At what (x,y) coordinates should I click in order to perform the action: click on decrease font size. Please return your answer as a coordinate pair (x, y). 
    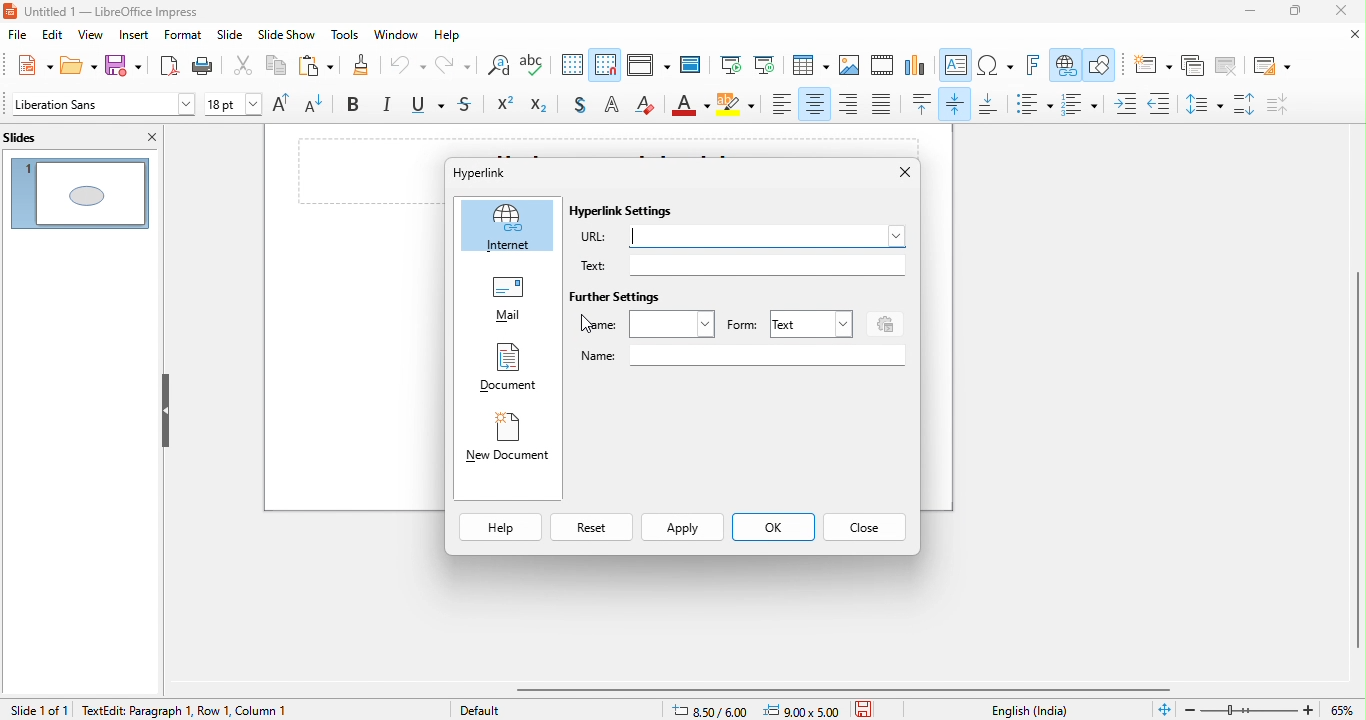
    Looking at the image, I should click on (321, 106).